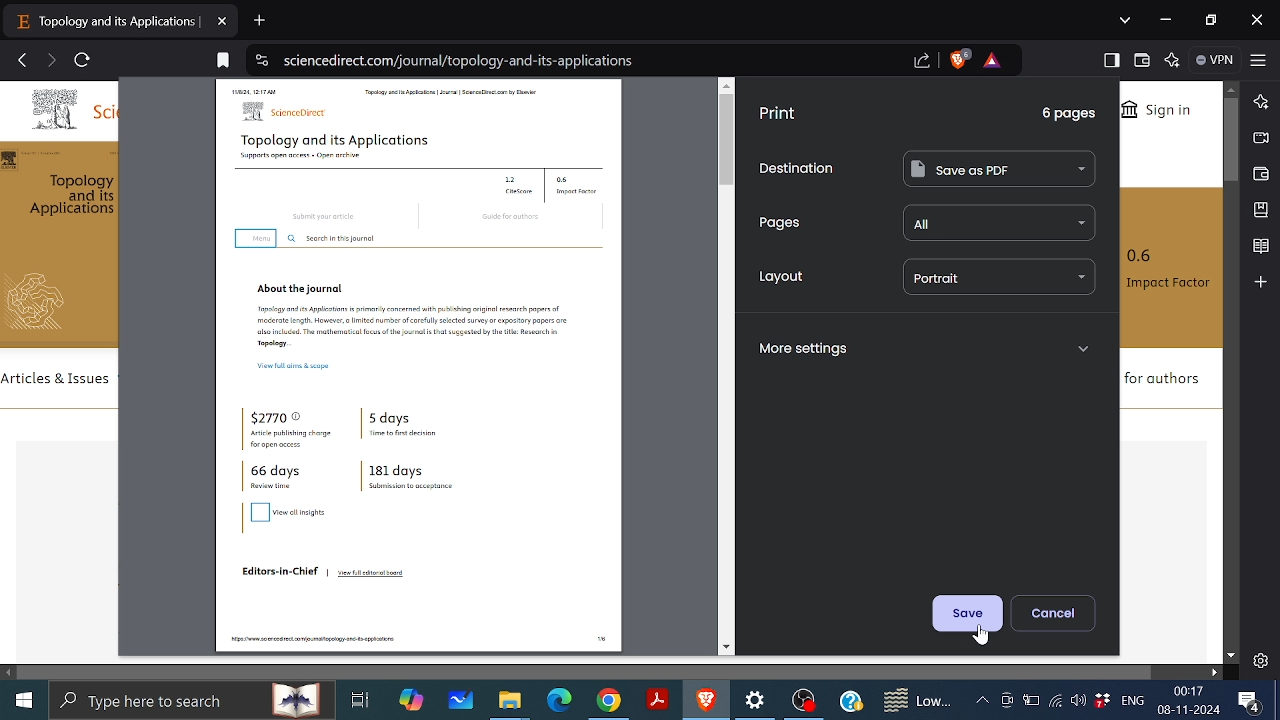 Image resolution: width=1280 pixels, height=720 pixels. Describe the element at coordinates (1173, 271) in the screenshot. I see `0.6 Impact Factor` at that location.